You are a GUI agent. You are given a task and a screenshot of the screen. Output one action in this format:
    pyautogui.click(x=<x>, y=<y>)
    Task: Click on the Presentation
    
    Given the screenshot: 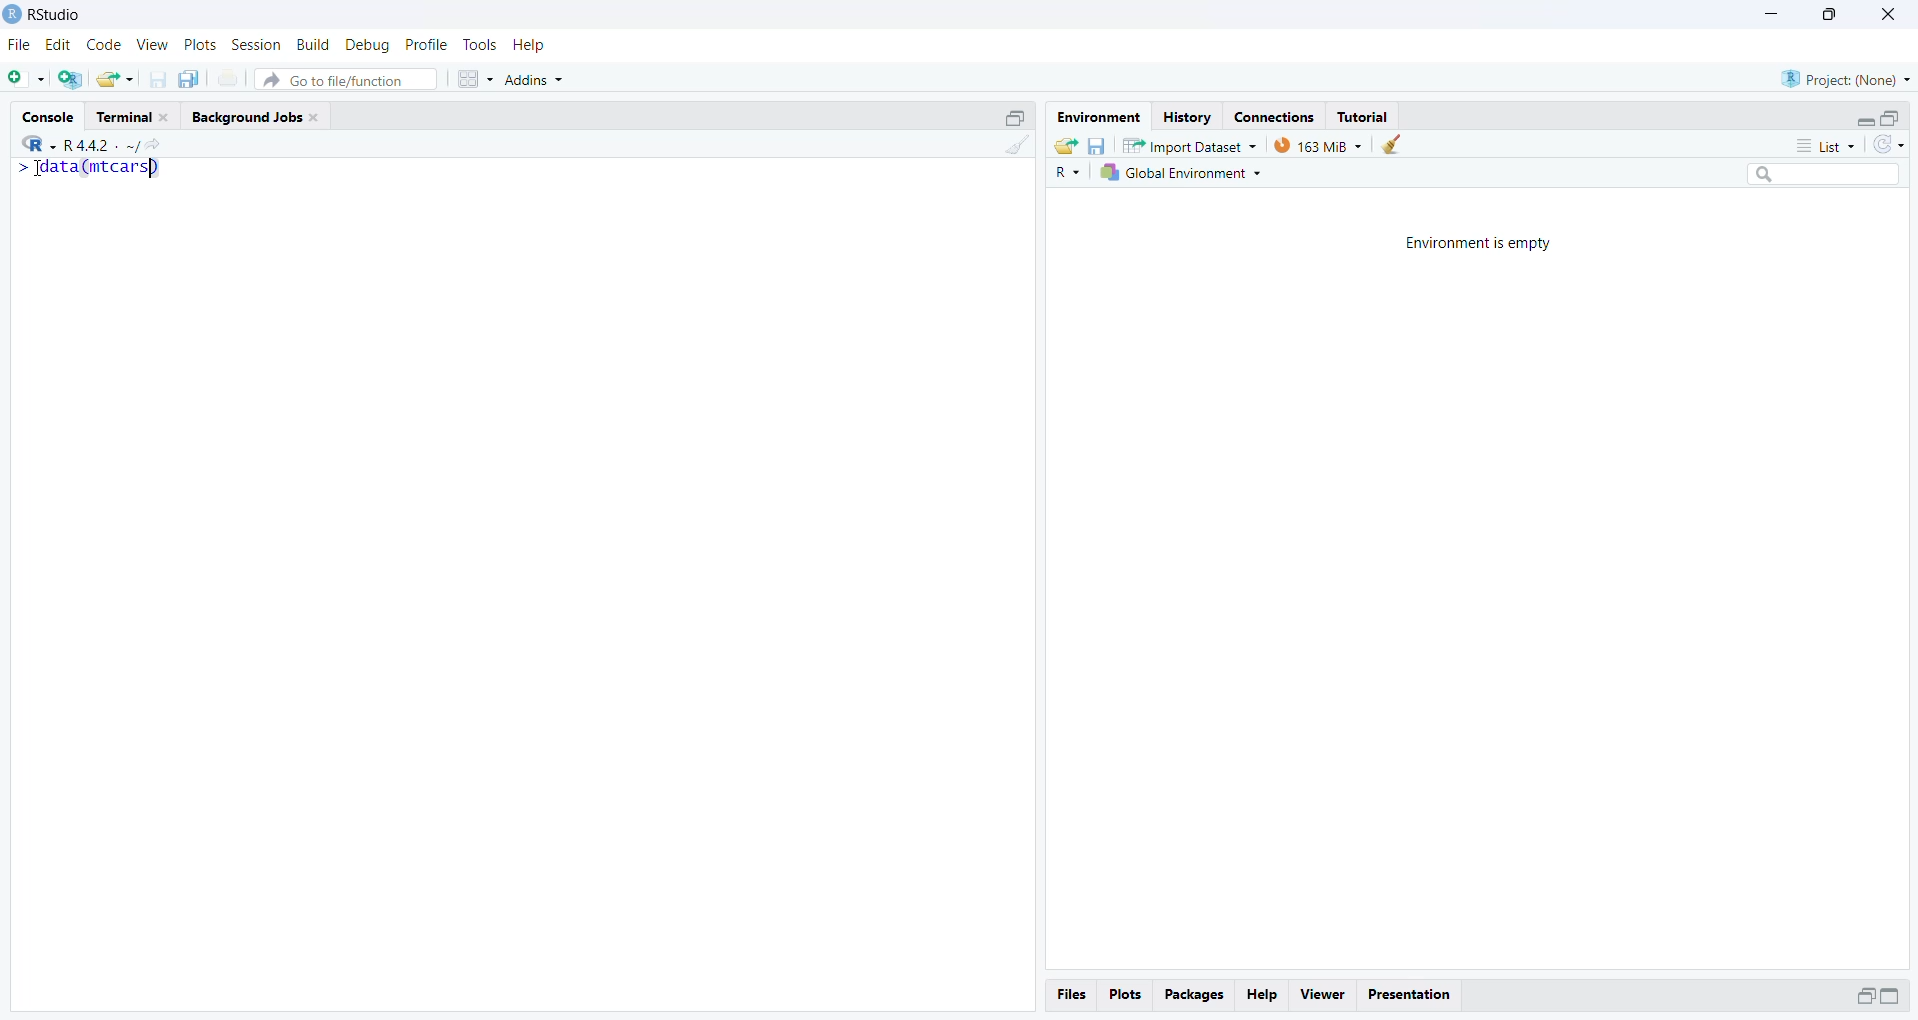 What is the action you would take?
    pyautogui.click(x=1409, y=996)
    